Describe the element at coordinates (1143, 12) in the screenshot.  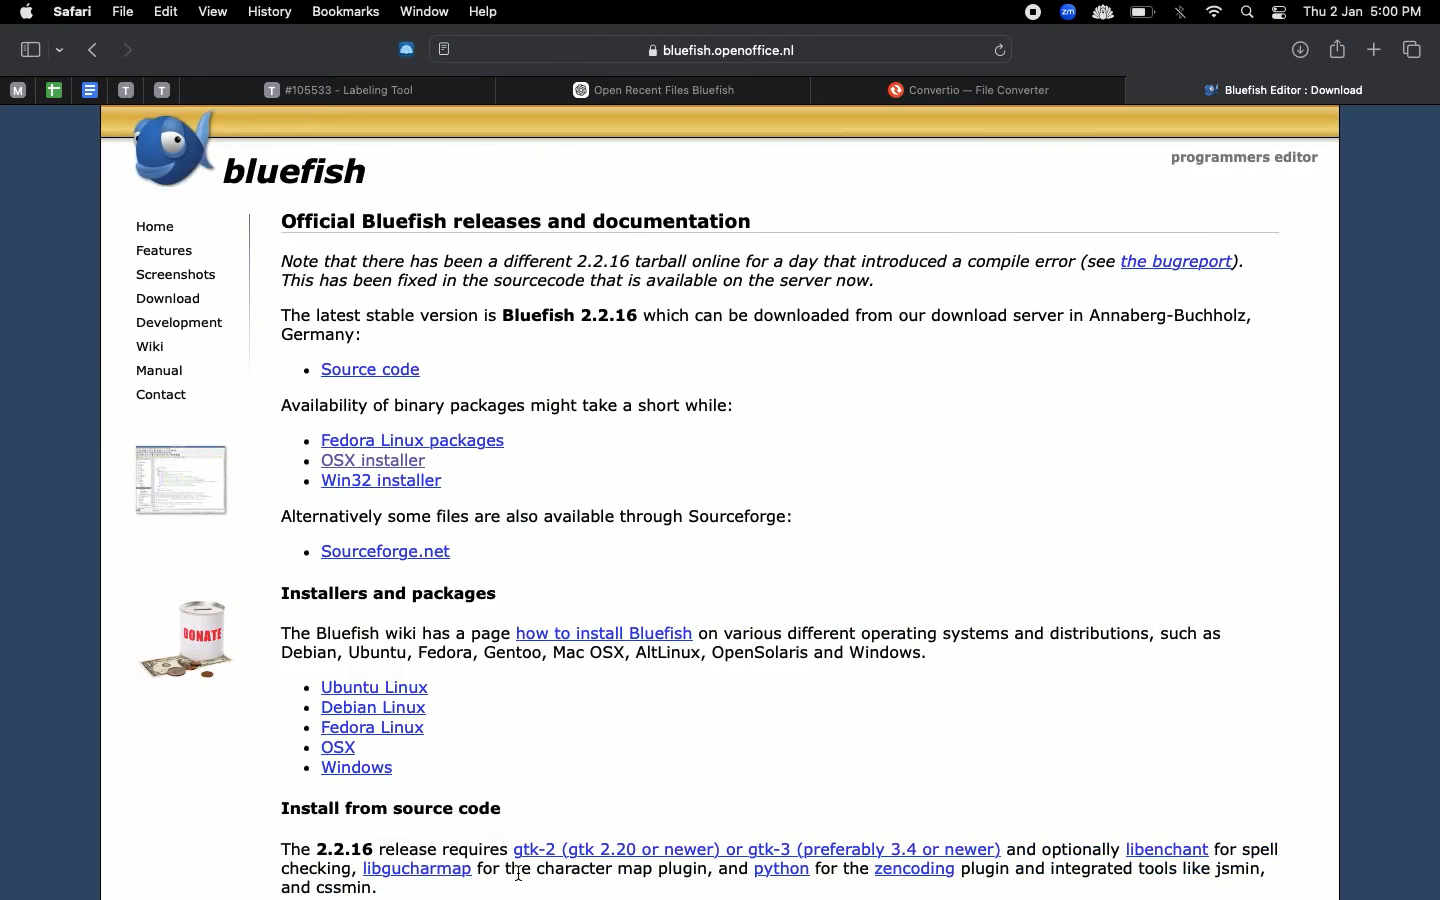
I see `charge` at that location.